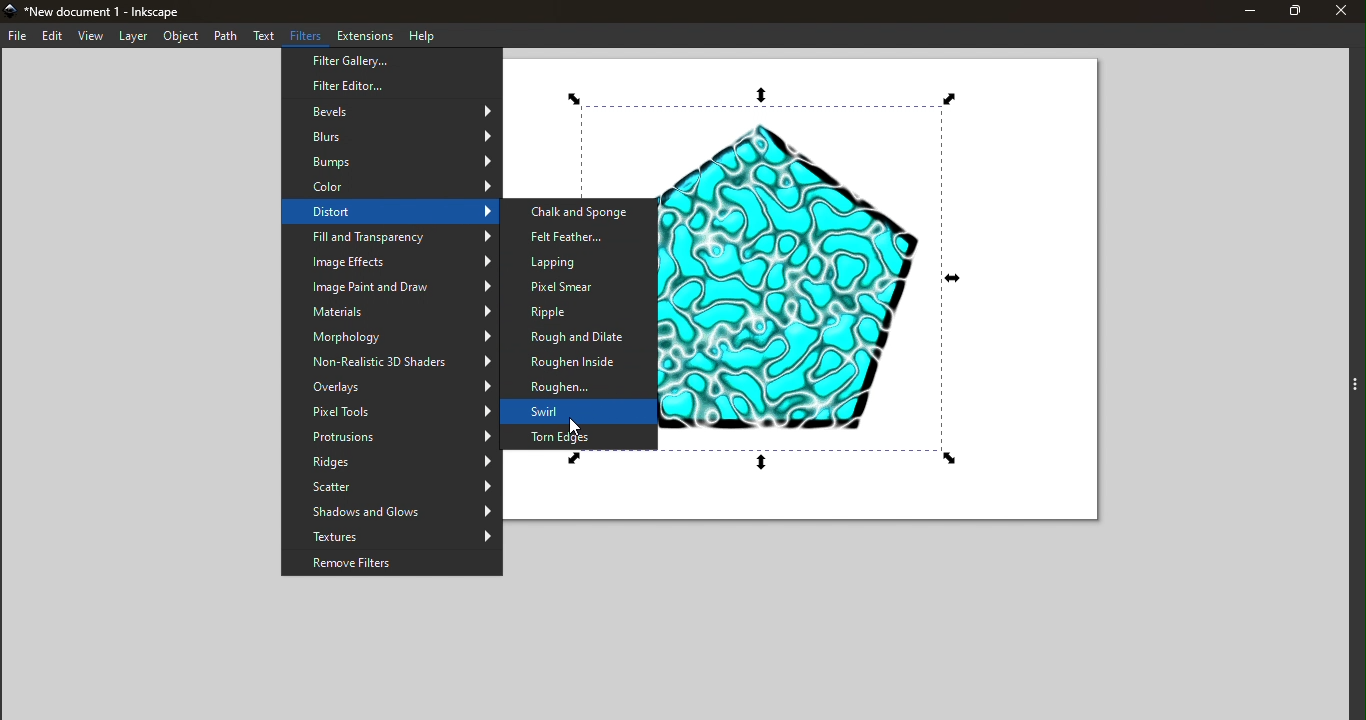  Describe the element at coordinates (391, 87) in the screenshot. I see `Filter Editor` at that location.